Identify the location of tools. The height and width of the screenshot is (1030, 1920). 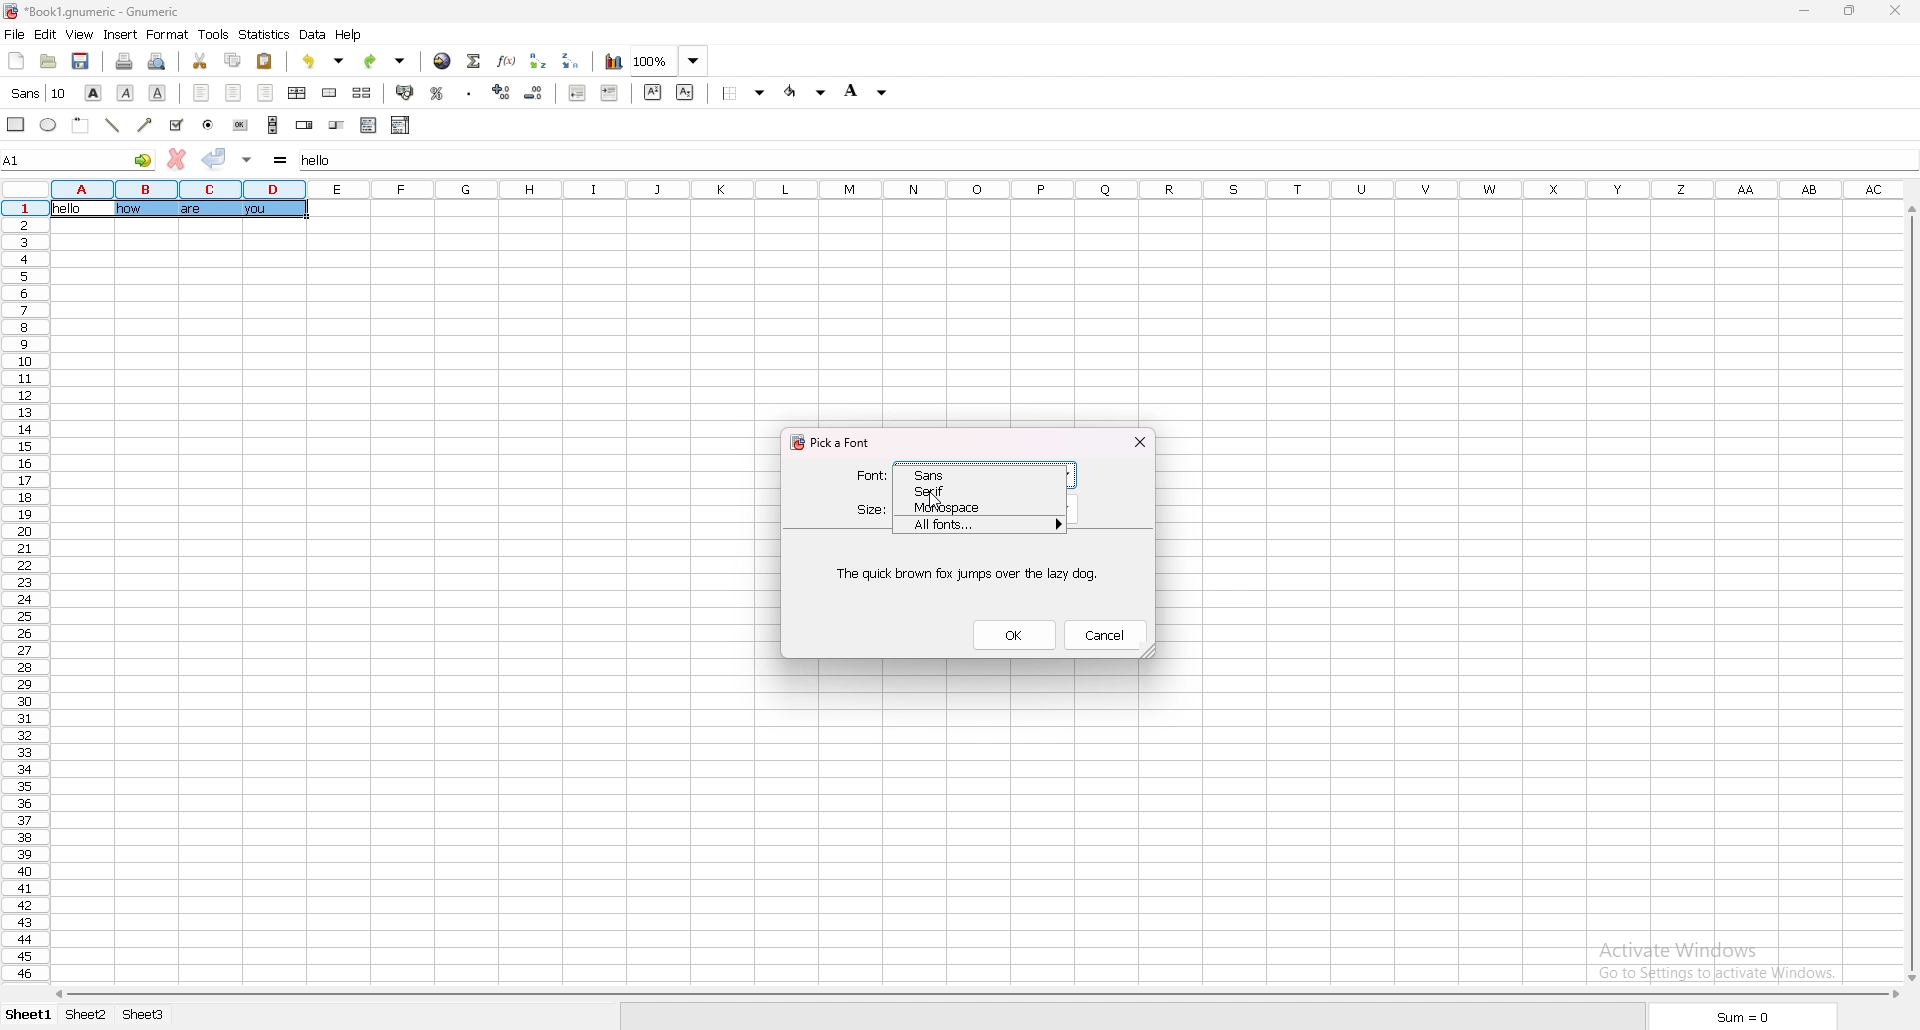
(214, 34).